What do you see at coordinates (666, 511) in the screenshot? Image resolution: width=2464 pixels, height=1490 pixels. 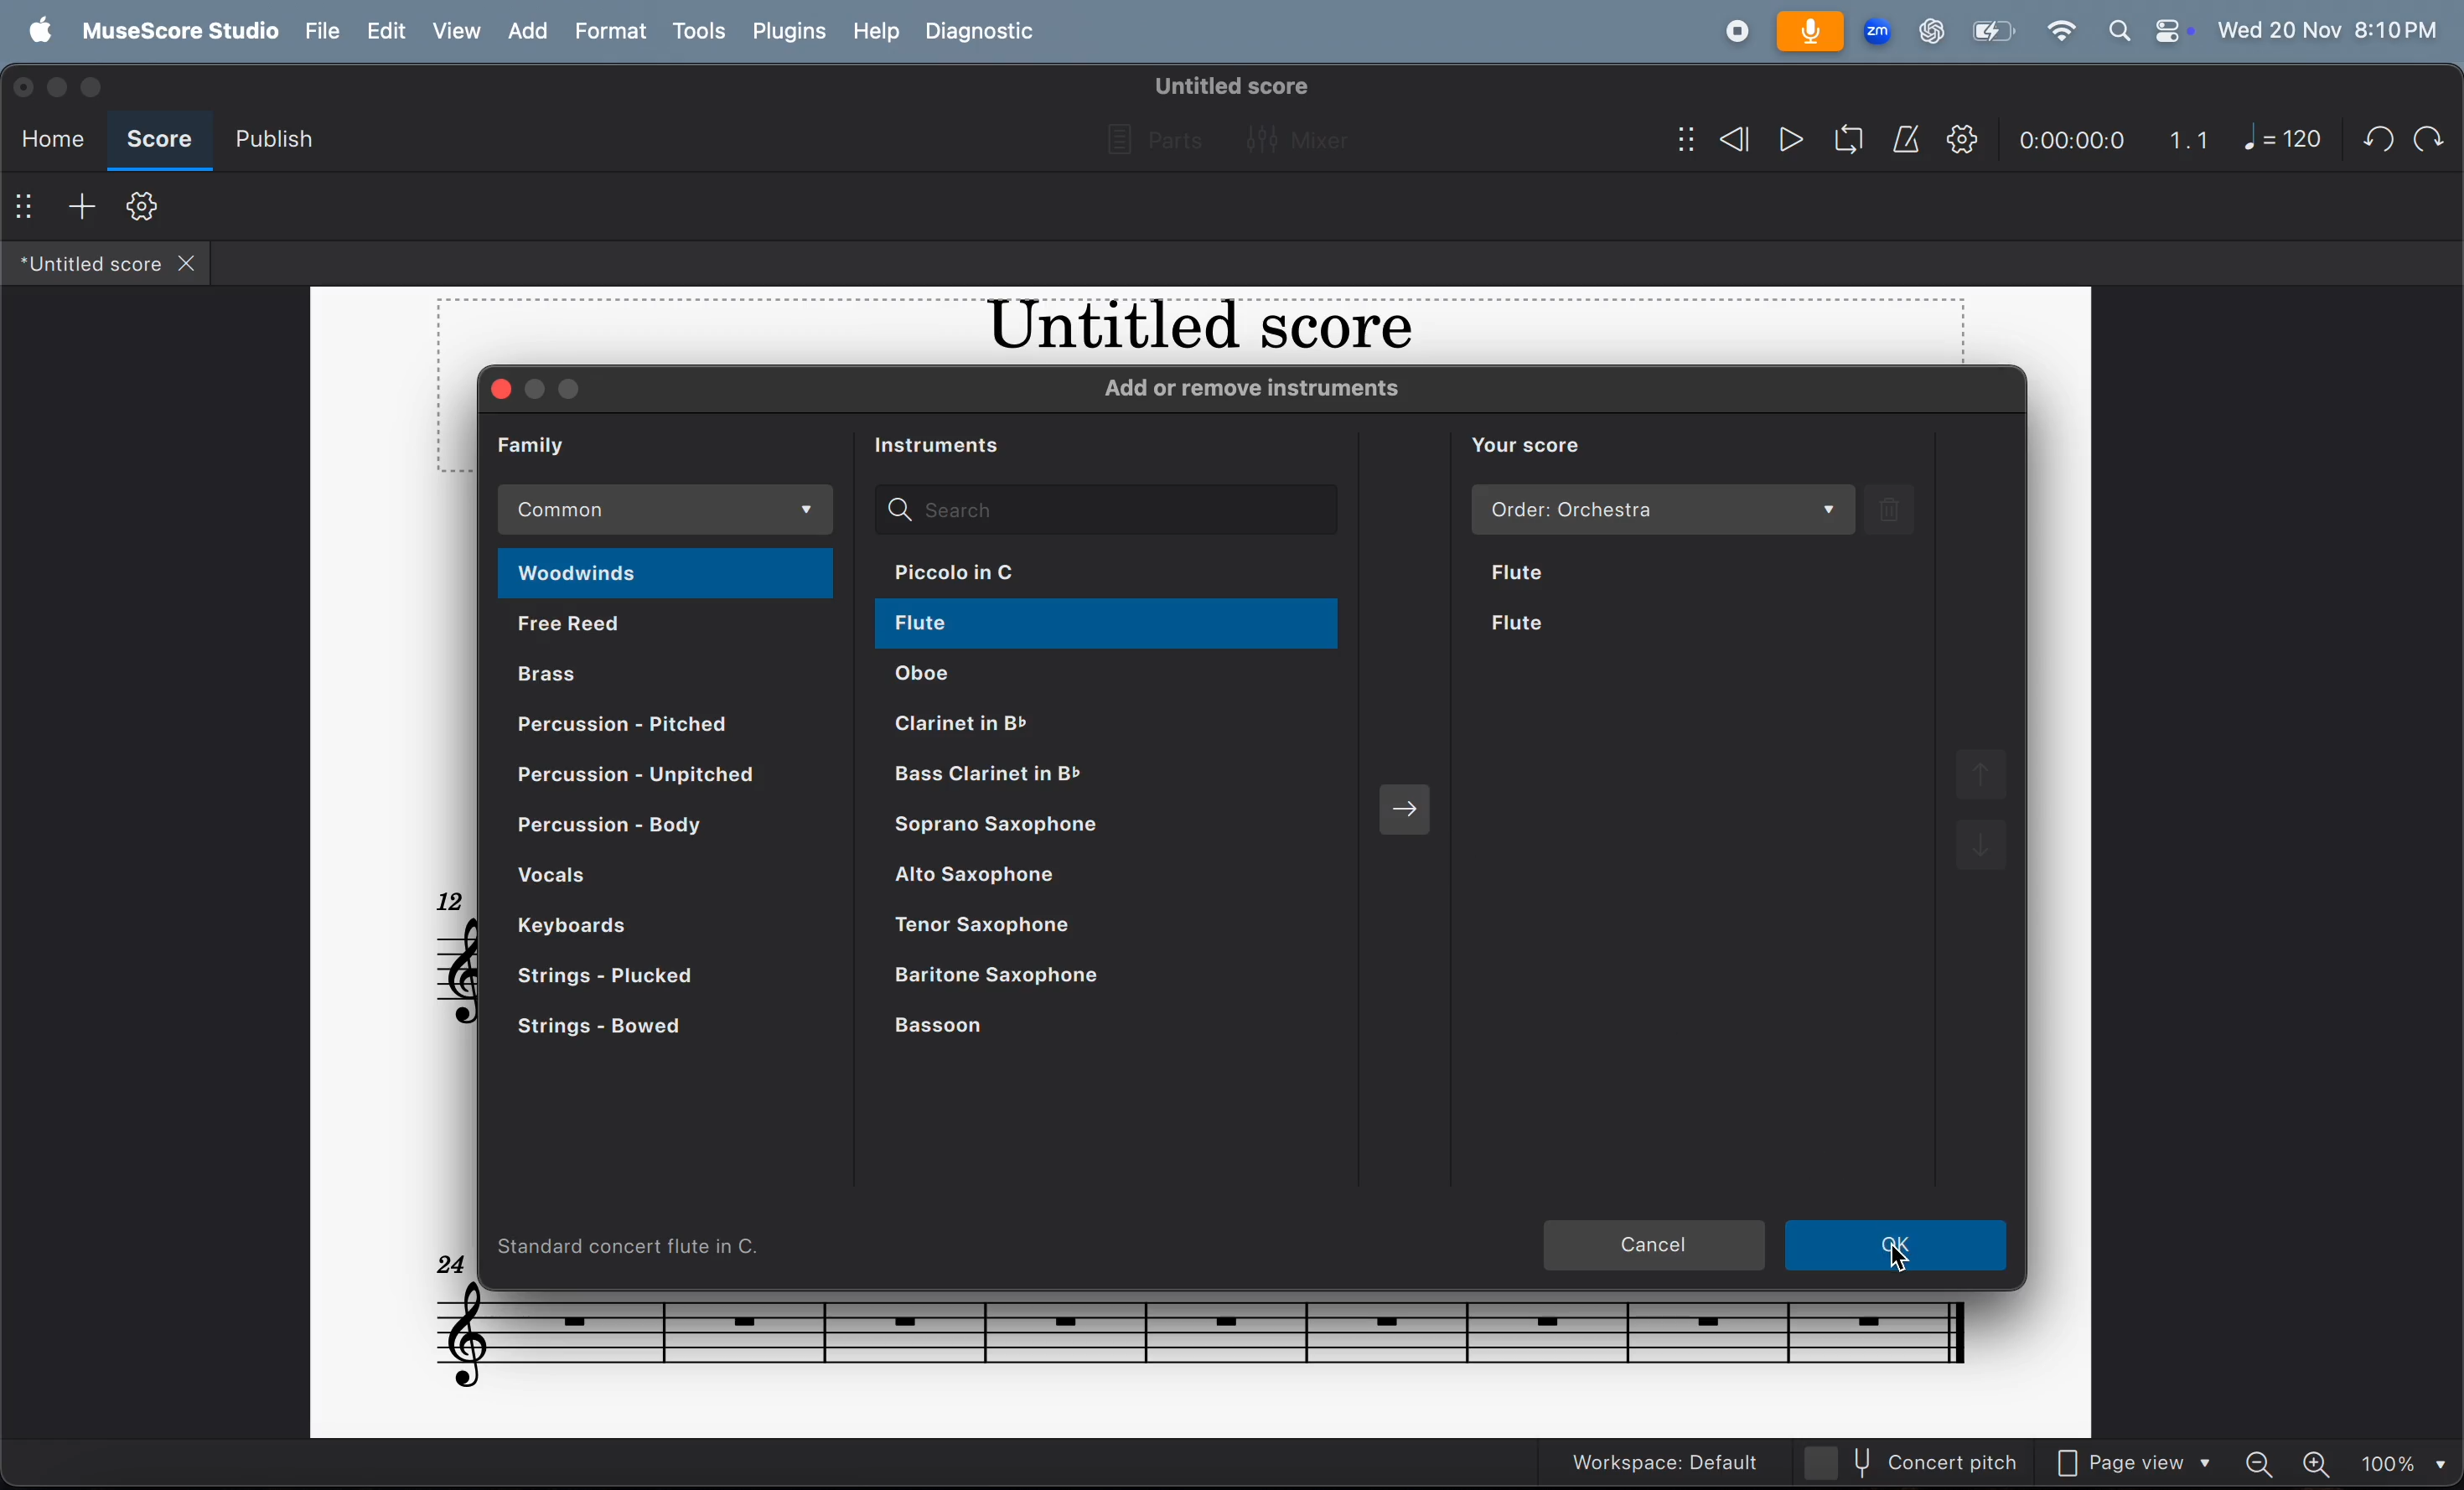 I see `common` at bounding box center [666, 511].